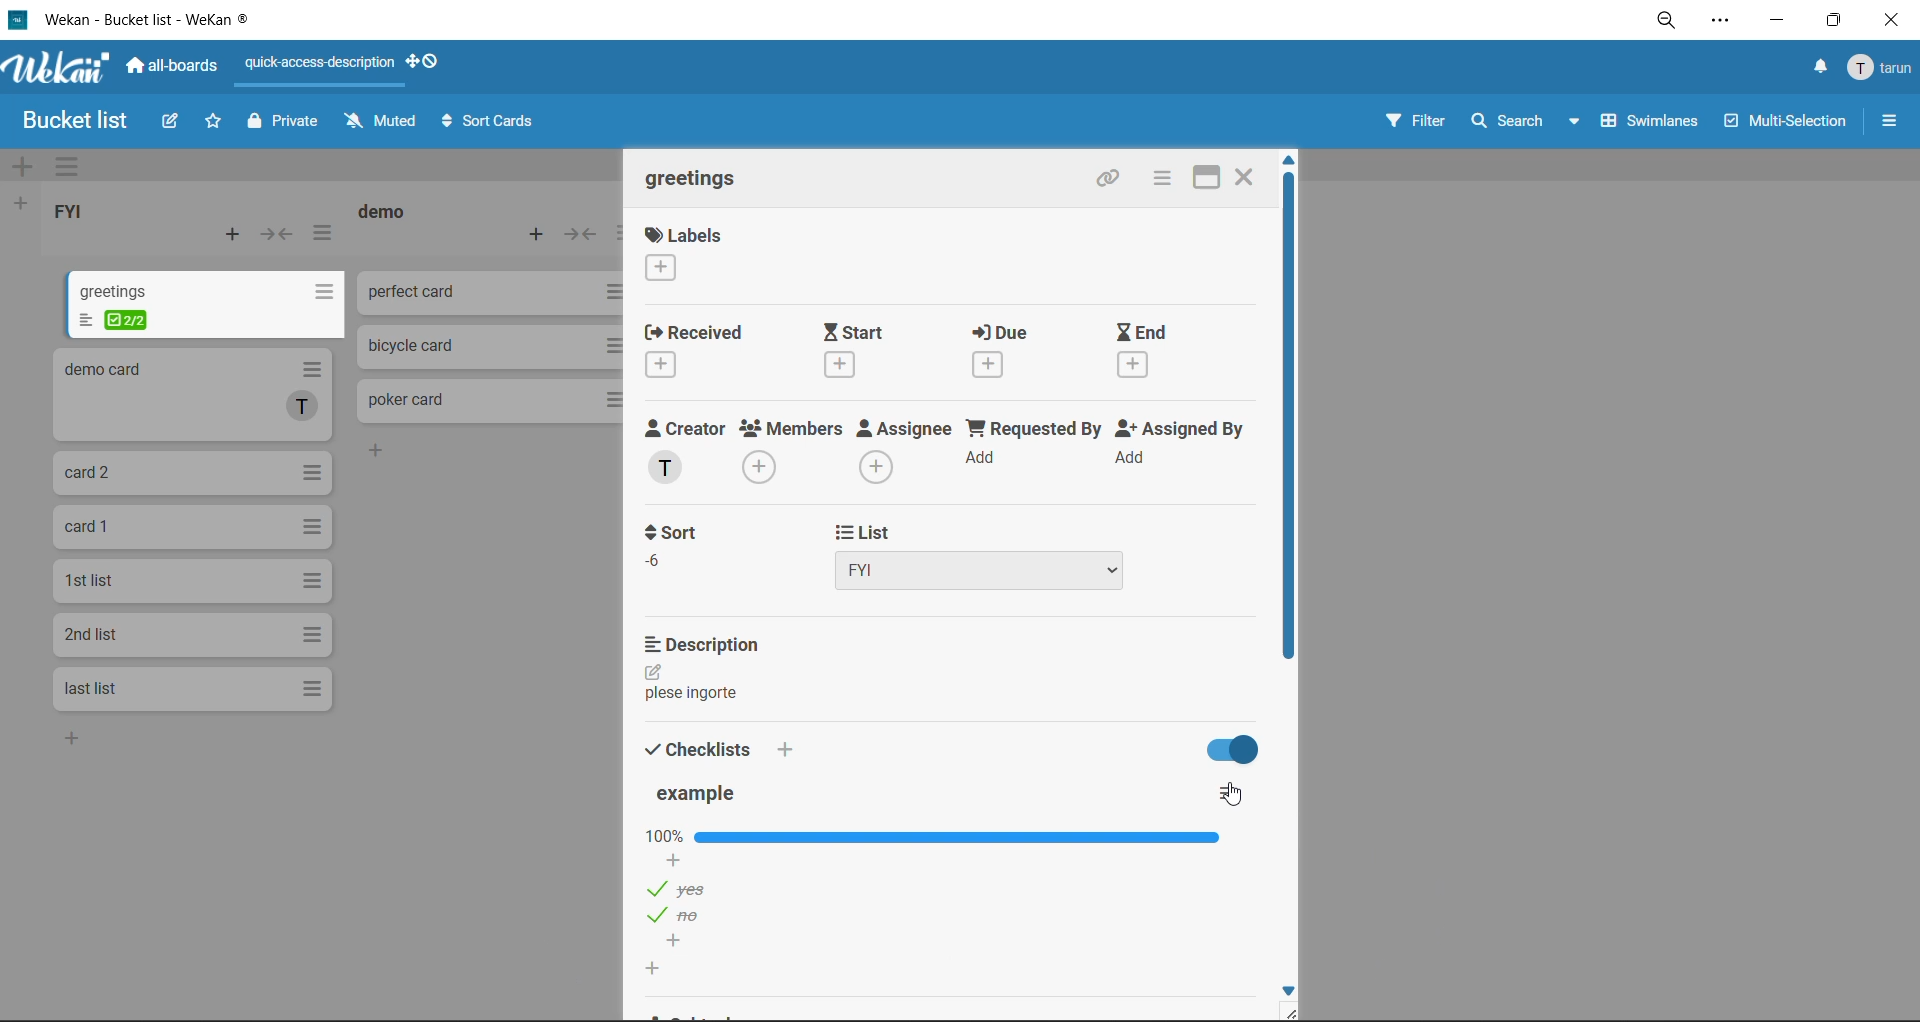 This screenshot has height=1022, width=1920. Describe the element at coordinates (686, 453) in the screenshot. I see `creator` at that location.